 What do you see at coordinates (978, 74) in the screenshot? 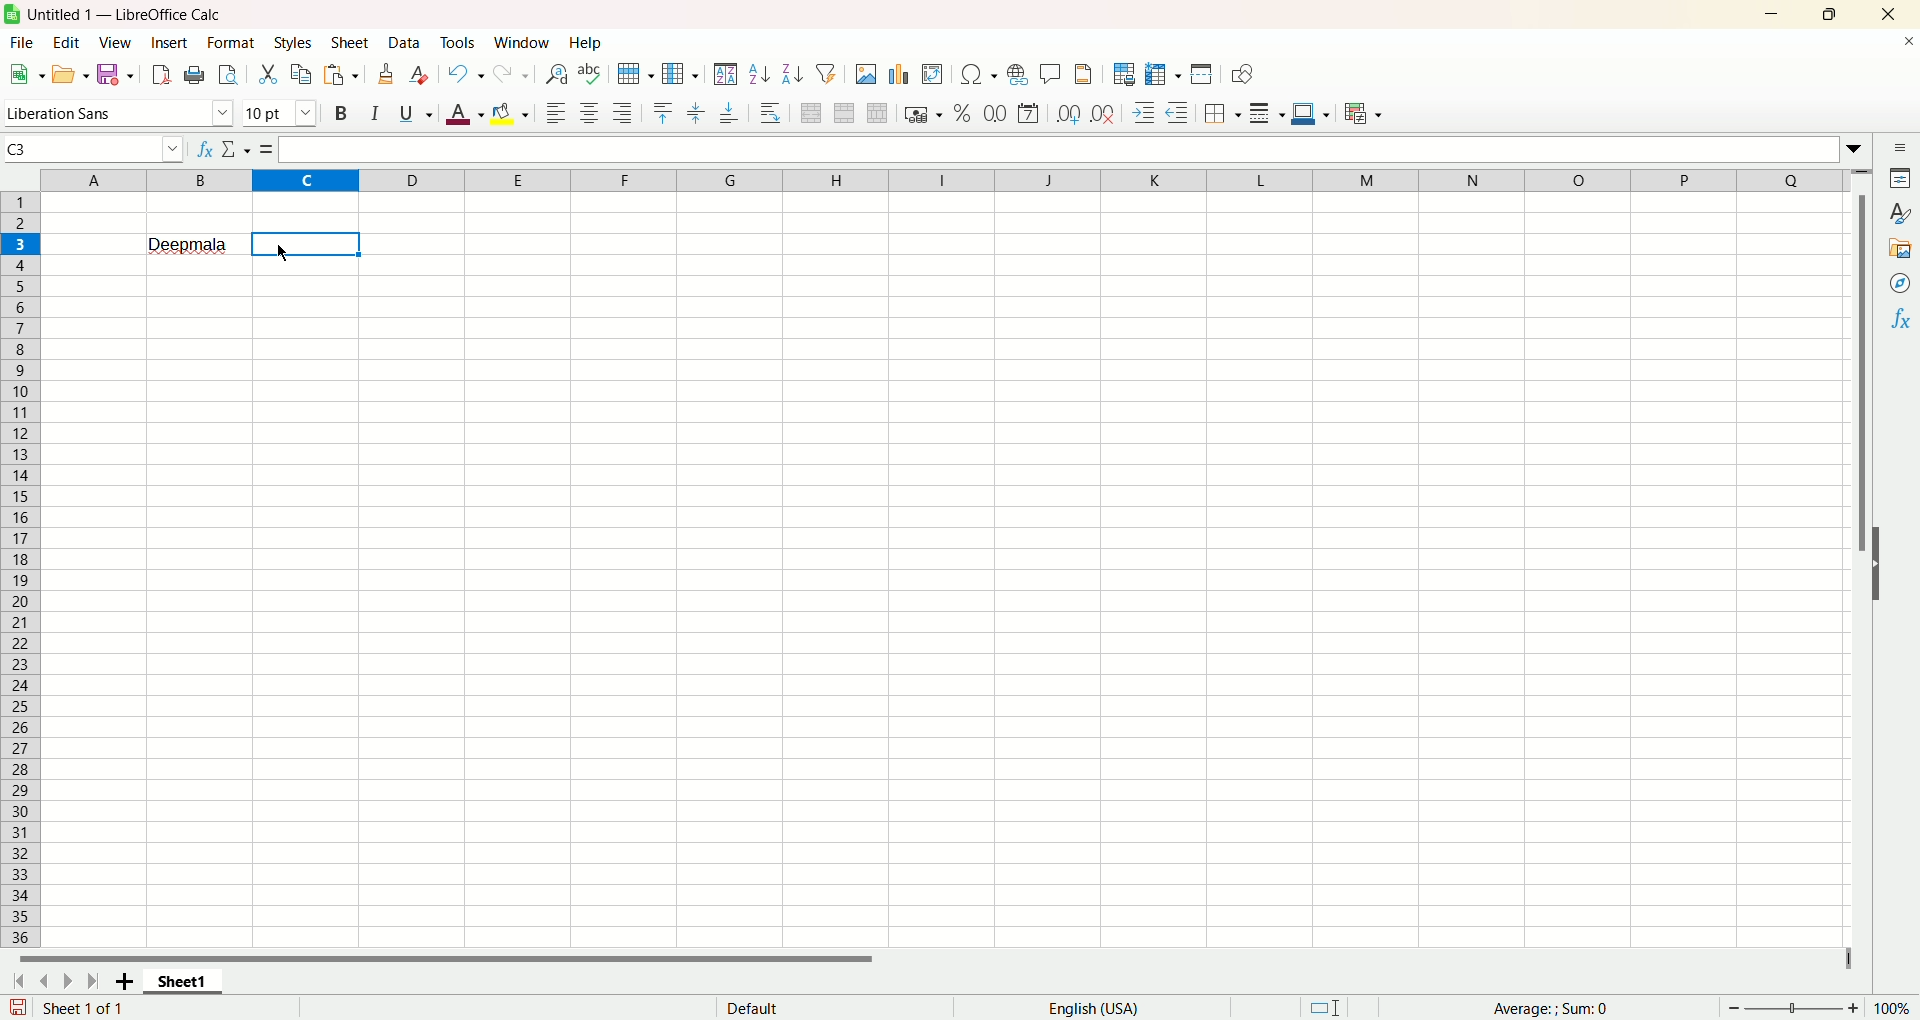
I see `Insert symbols` at bounding box center [978, 74].